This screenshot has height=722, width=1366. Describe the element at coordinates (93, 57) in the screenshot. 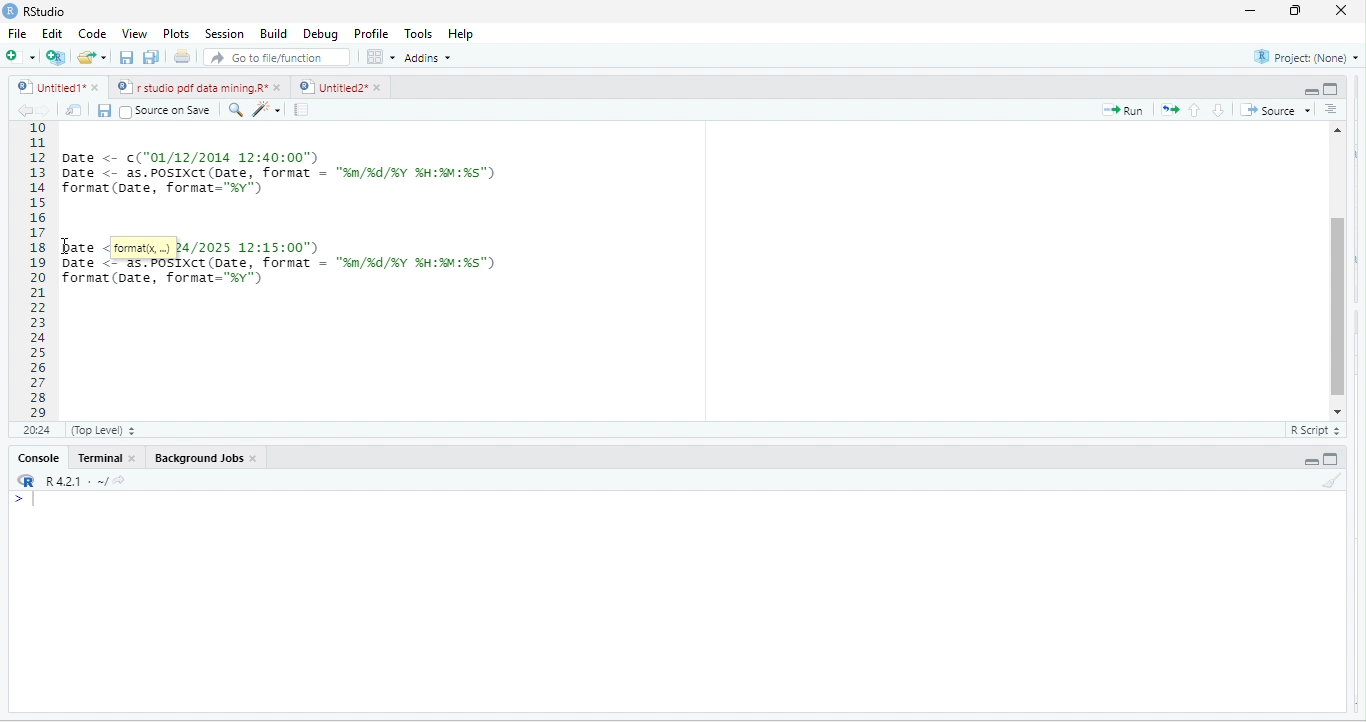

I see `open an existing file` at that location.